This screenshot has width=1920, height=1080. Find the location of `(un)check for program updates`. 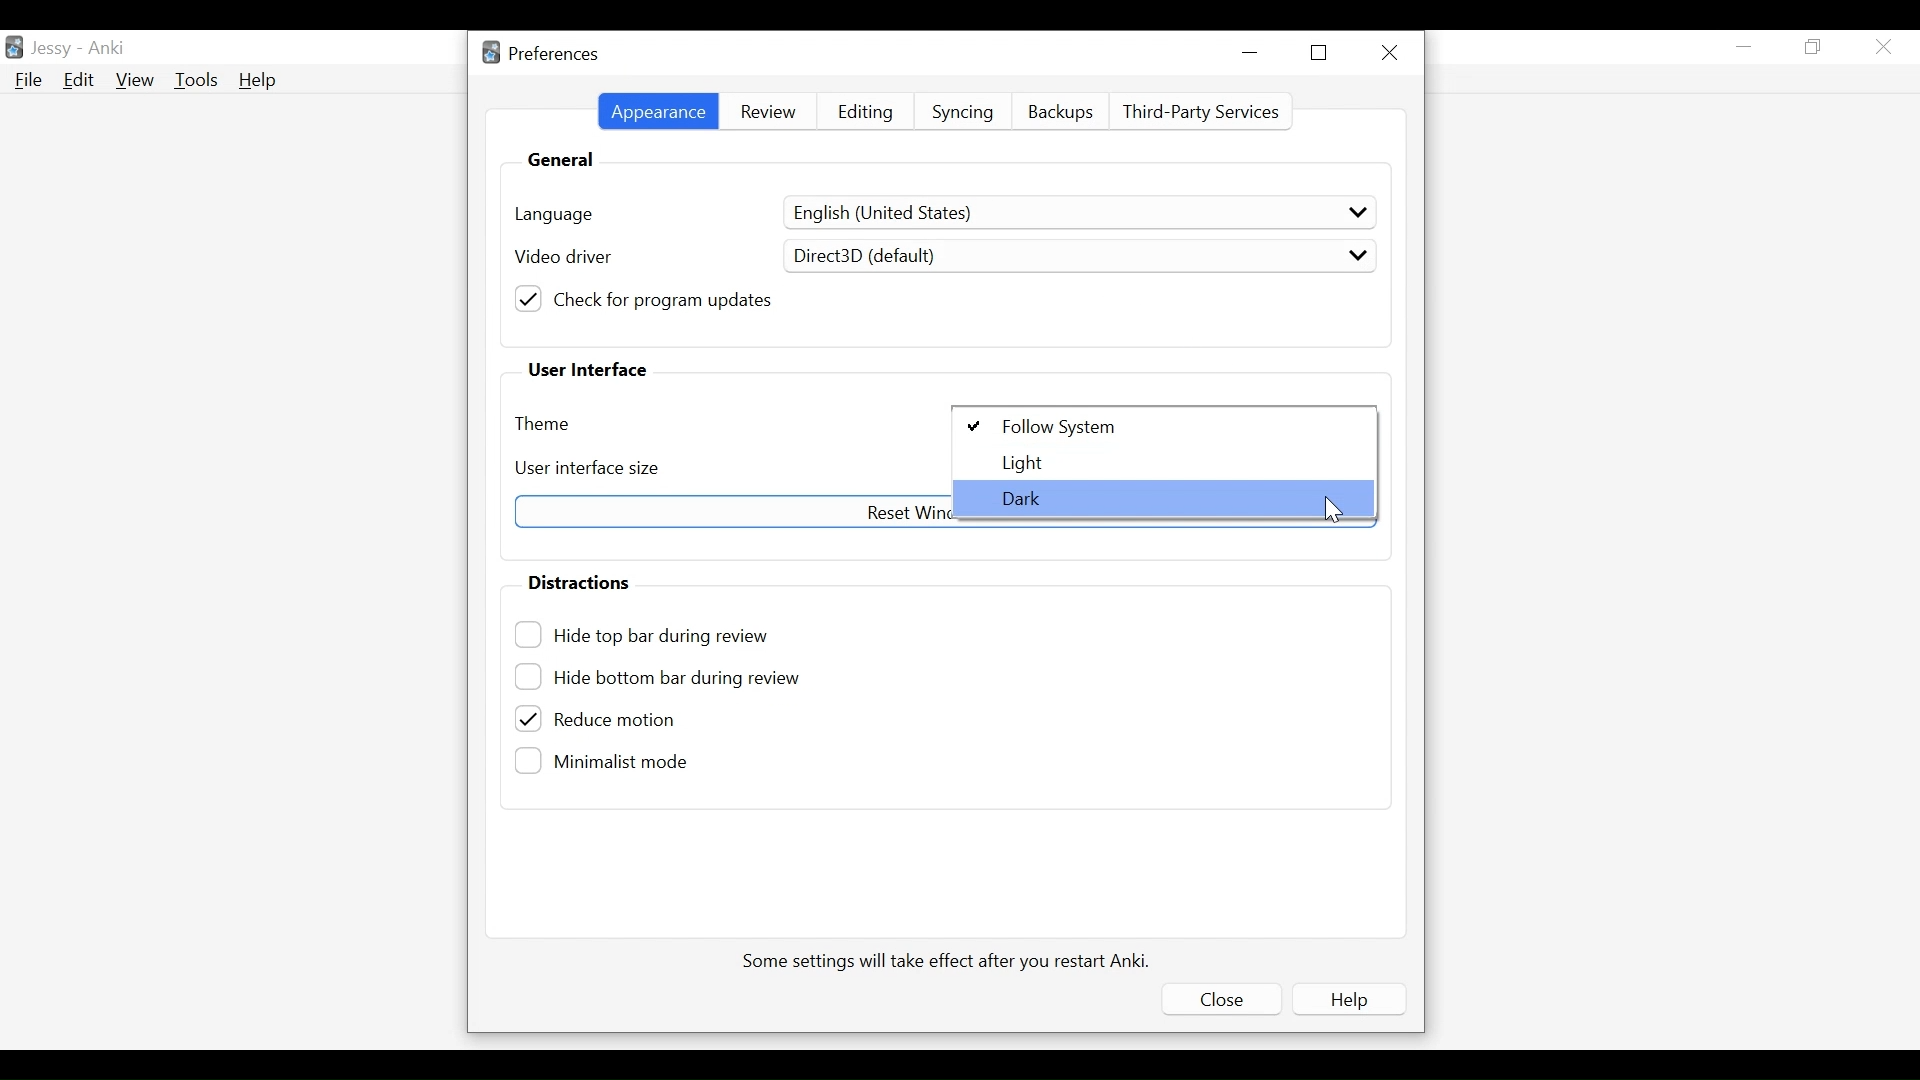

(un)check for program updates is located at coordinates (647, 298).